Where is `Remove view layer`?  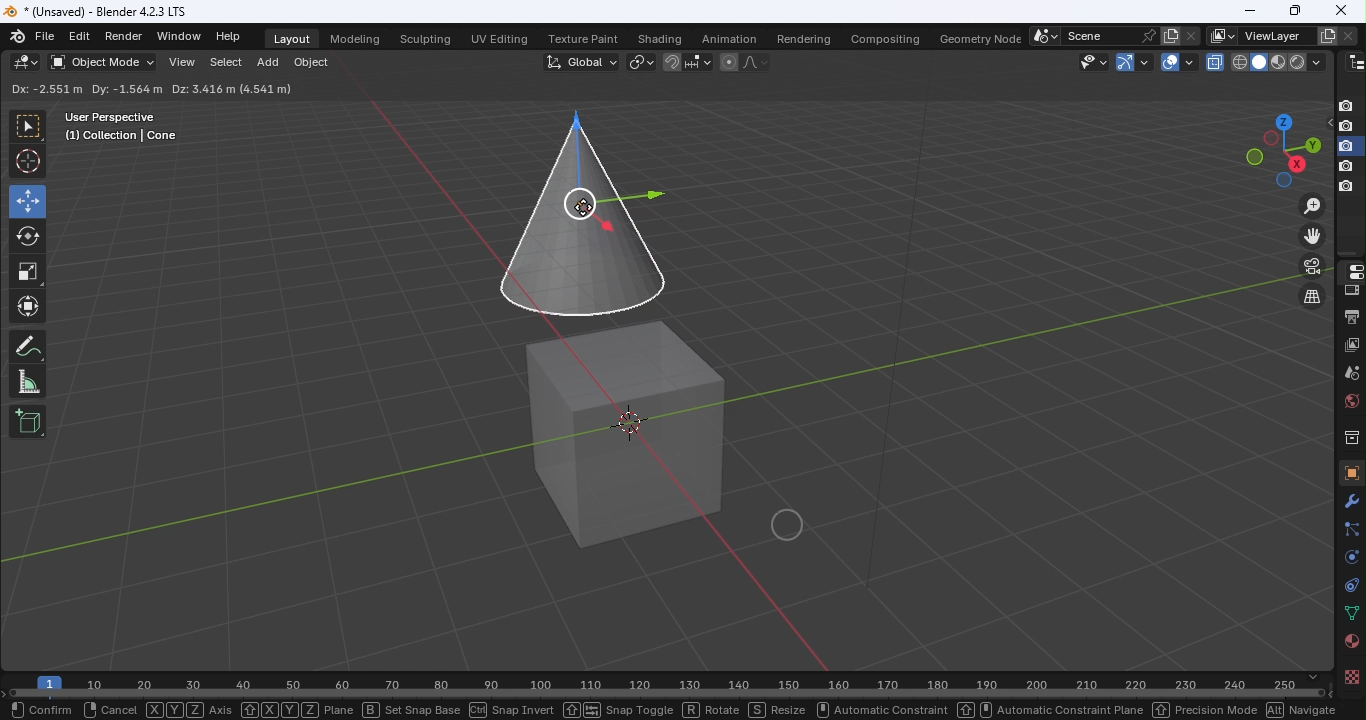
Remove view layer is located at coordinates (1348, 33).